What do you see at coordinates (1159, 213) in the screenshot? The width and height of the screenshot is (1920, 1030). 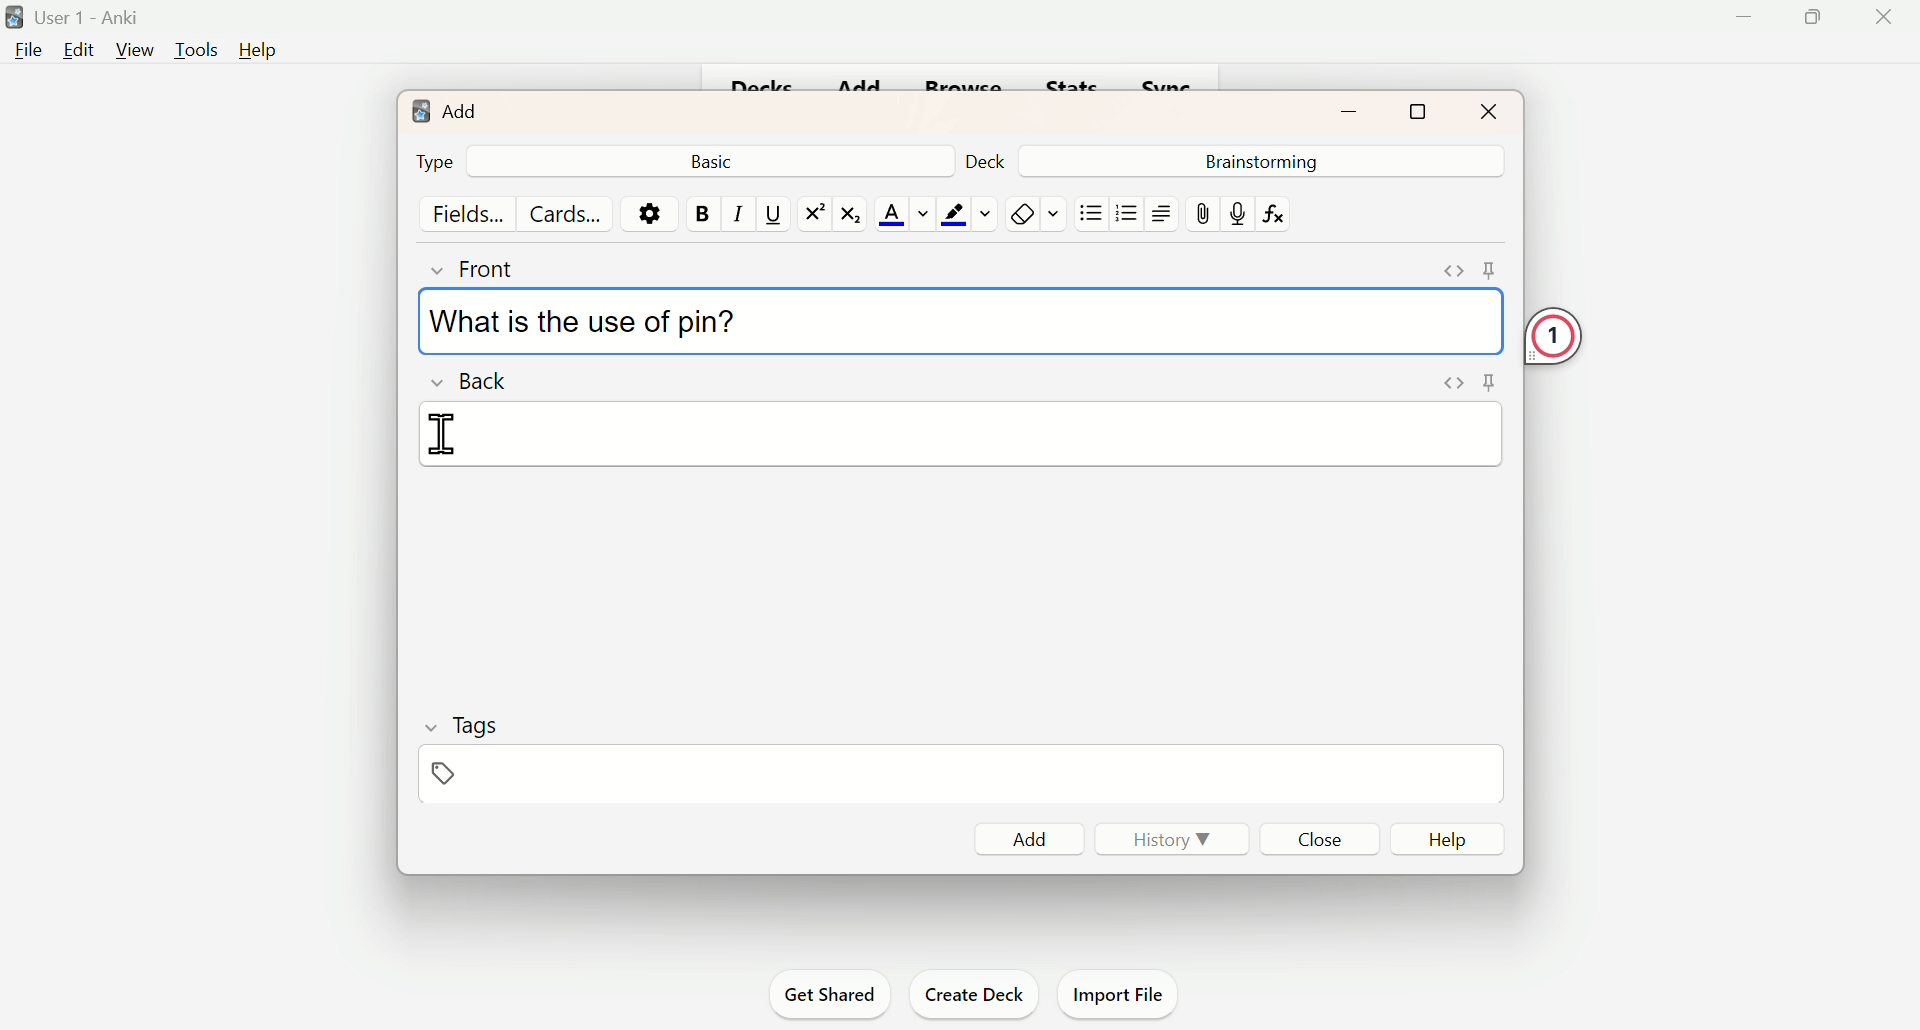 I see `Text Alignment` at bounding box center [1159, 213].